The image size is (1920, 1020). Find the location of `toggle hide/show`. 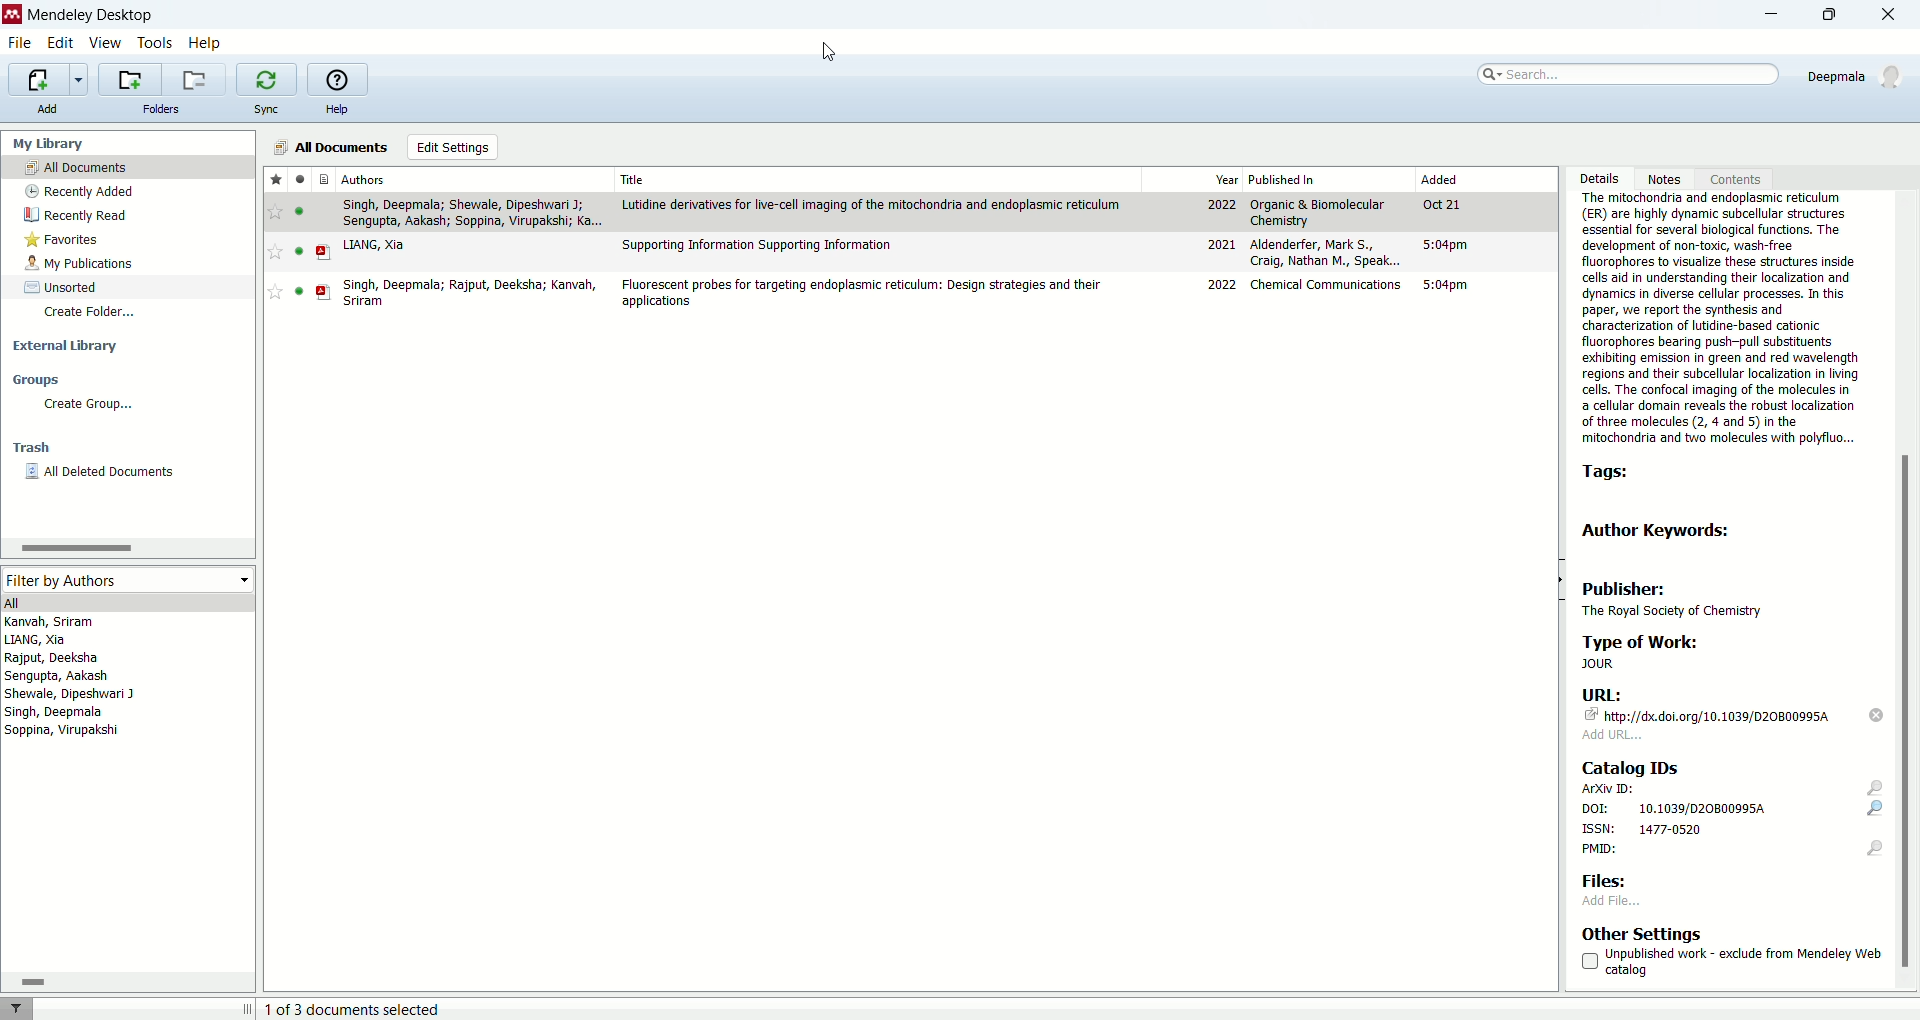

toggle hide/show is located at coordinates (1559, 580).